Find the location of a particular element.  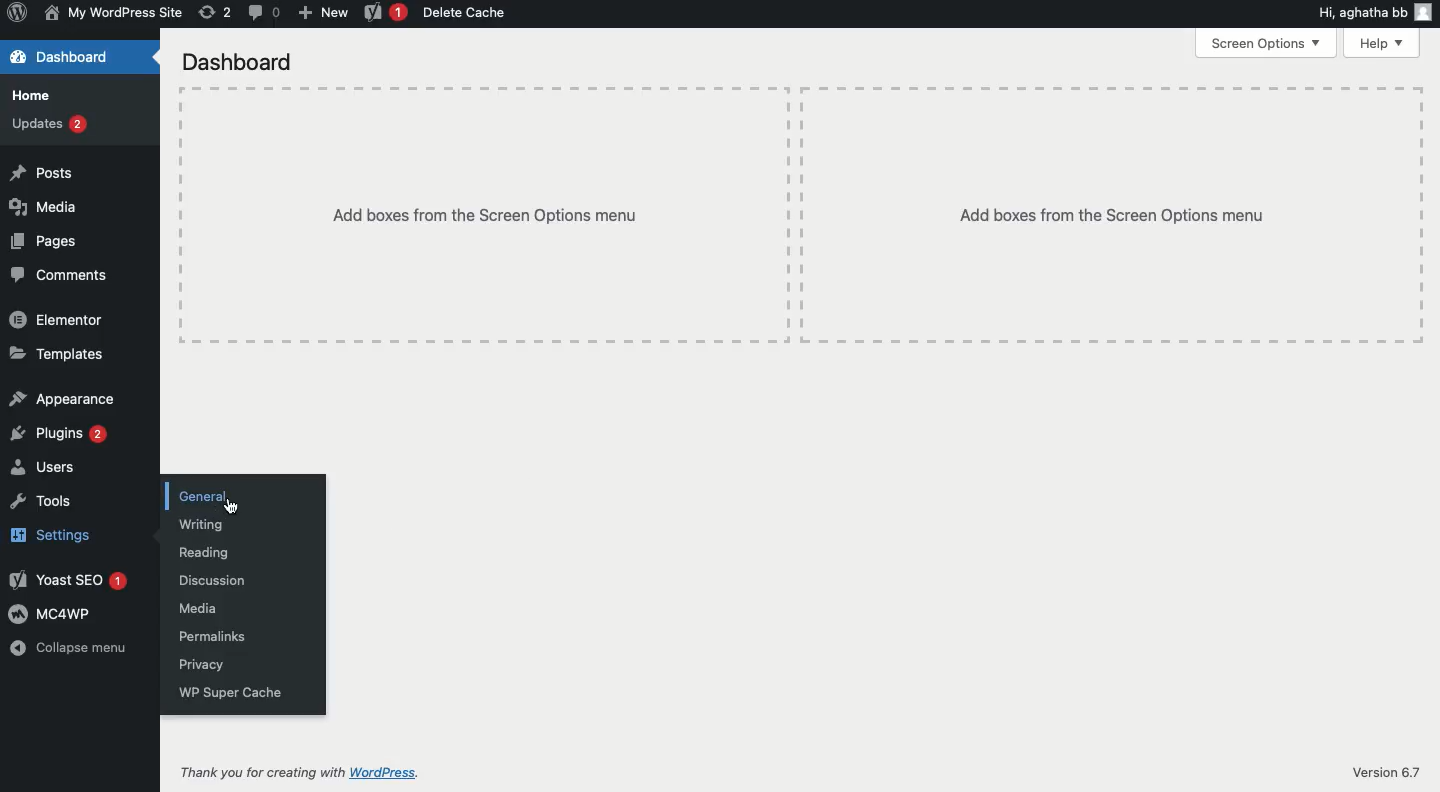

Yoast is located at coordinates (382, 14).